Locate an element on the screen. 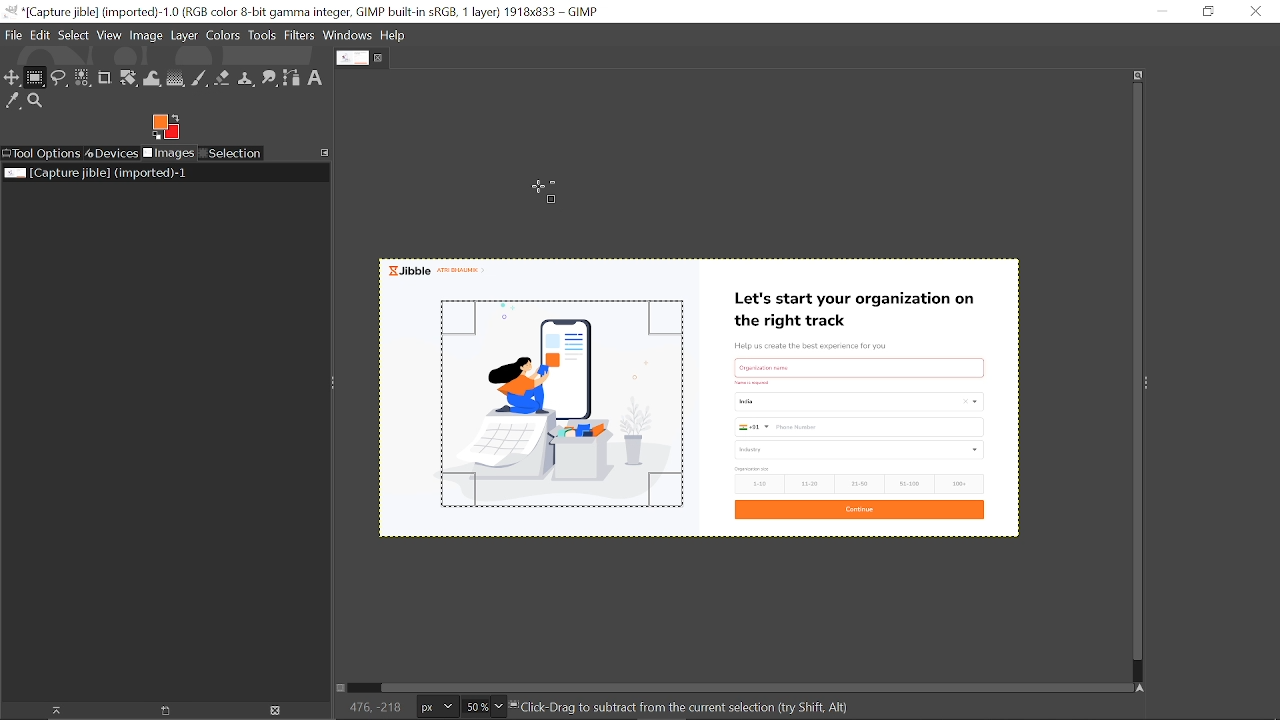 The width and height of the screenshot is (1280, 720). Selection is located at coordinates (230, 154).